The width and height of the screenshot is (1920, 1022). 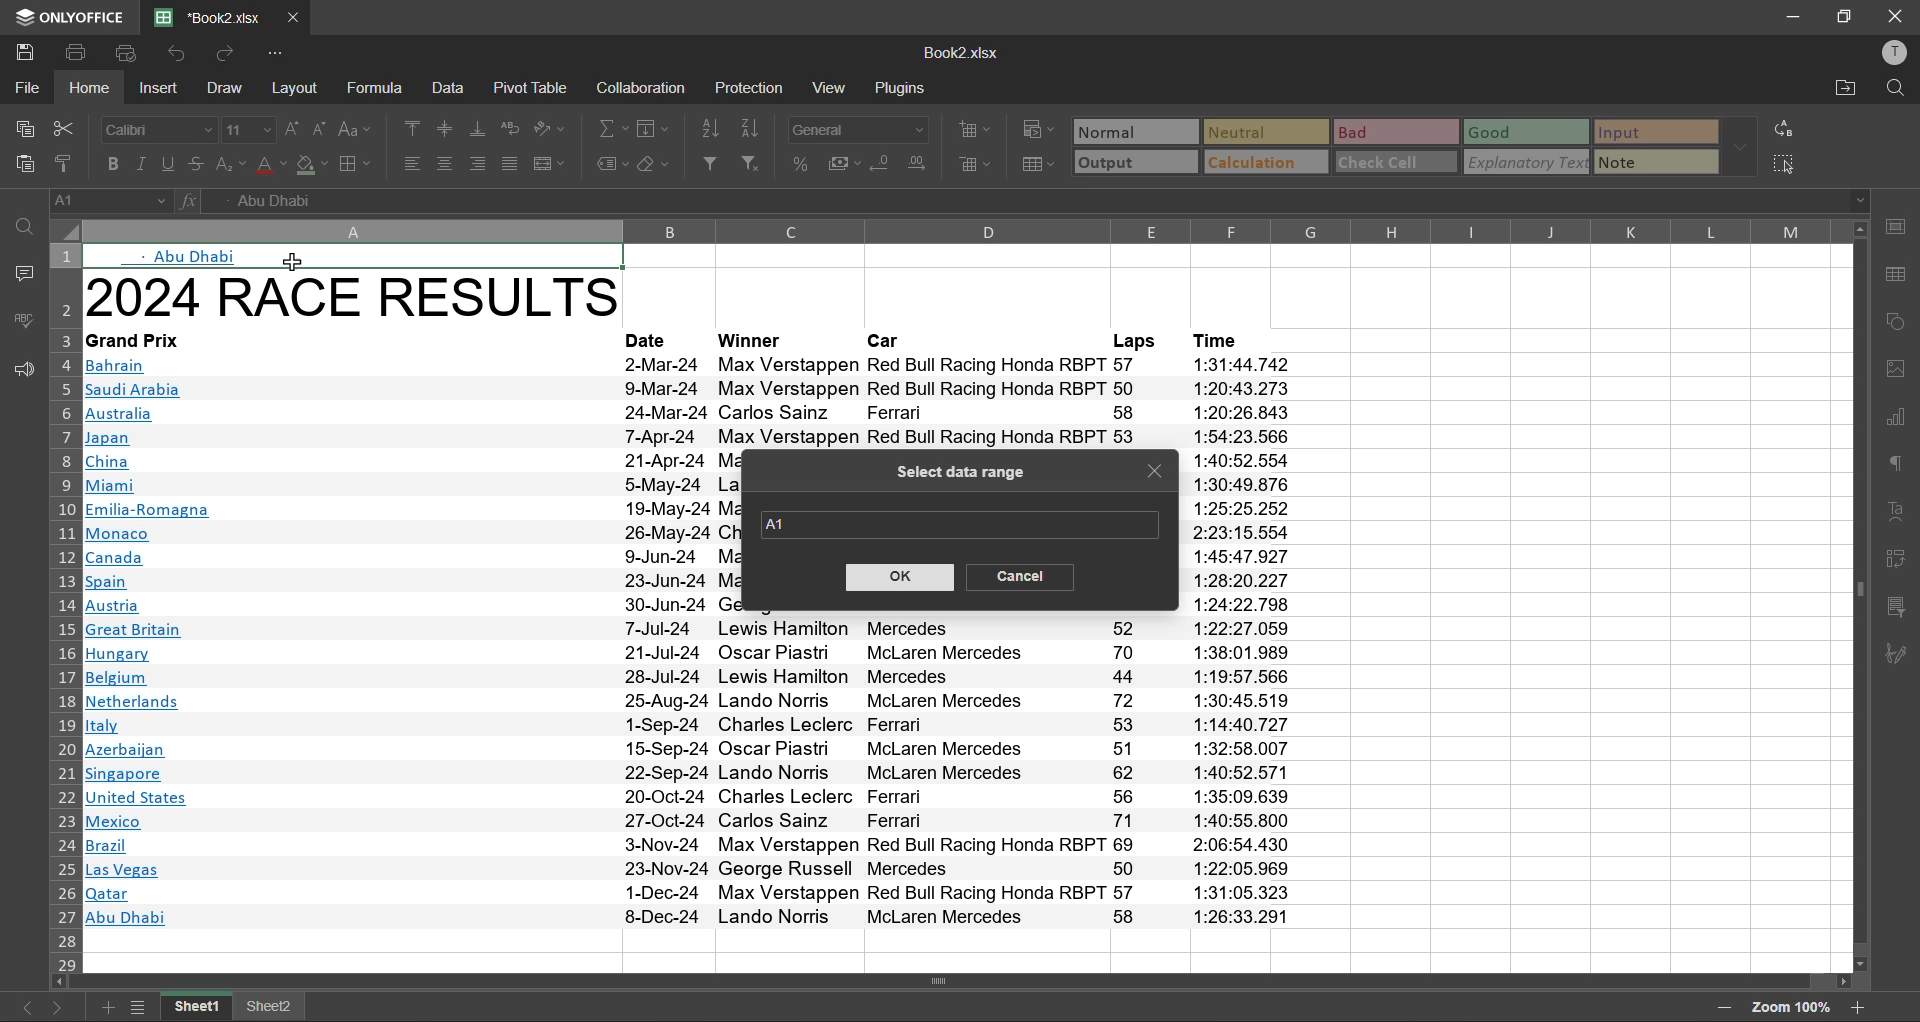 I want to click on italic, so click(x=138, y=163).